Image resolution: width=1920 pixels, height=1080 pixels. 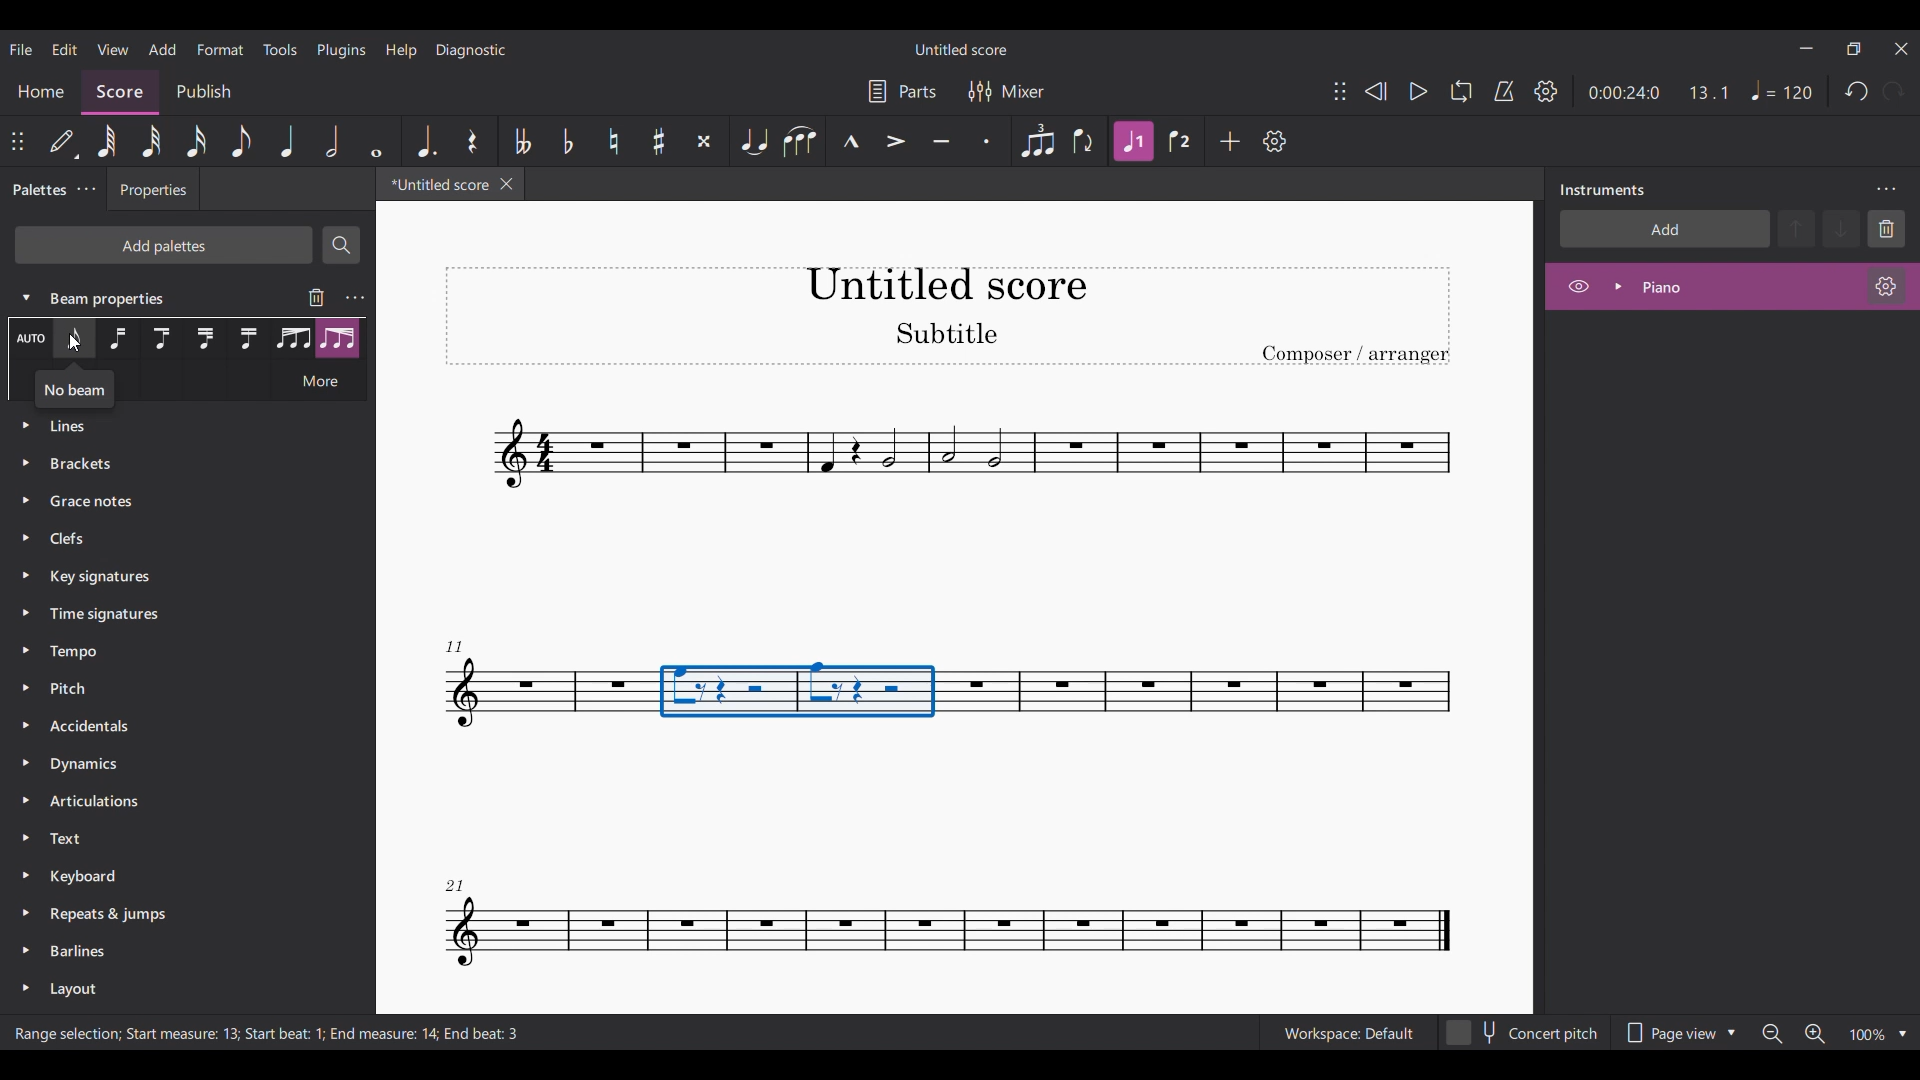 What do you see at coordinates (1682, 1027) in the screenshot?
I see `Page view options` at bounding box center [1682, 1027].